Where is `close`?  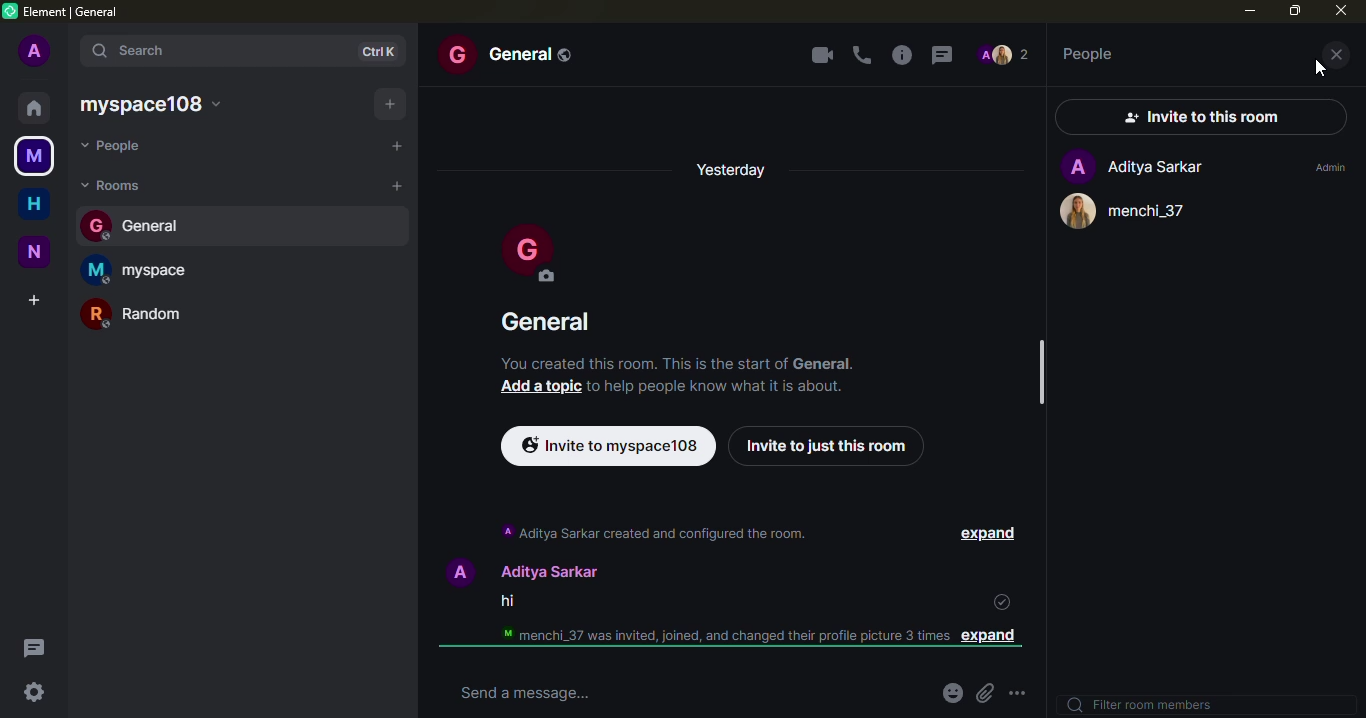
close is located at coordinates (1341, 14).